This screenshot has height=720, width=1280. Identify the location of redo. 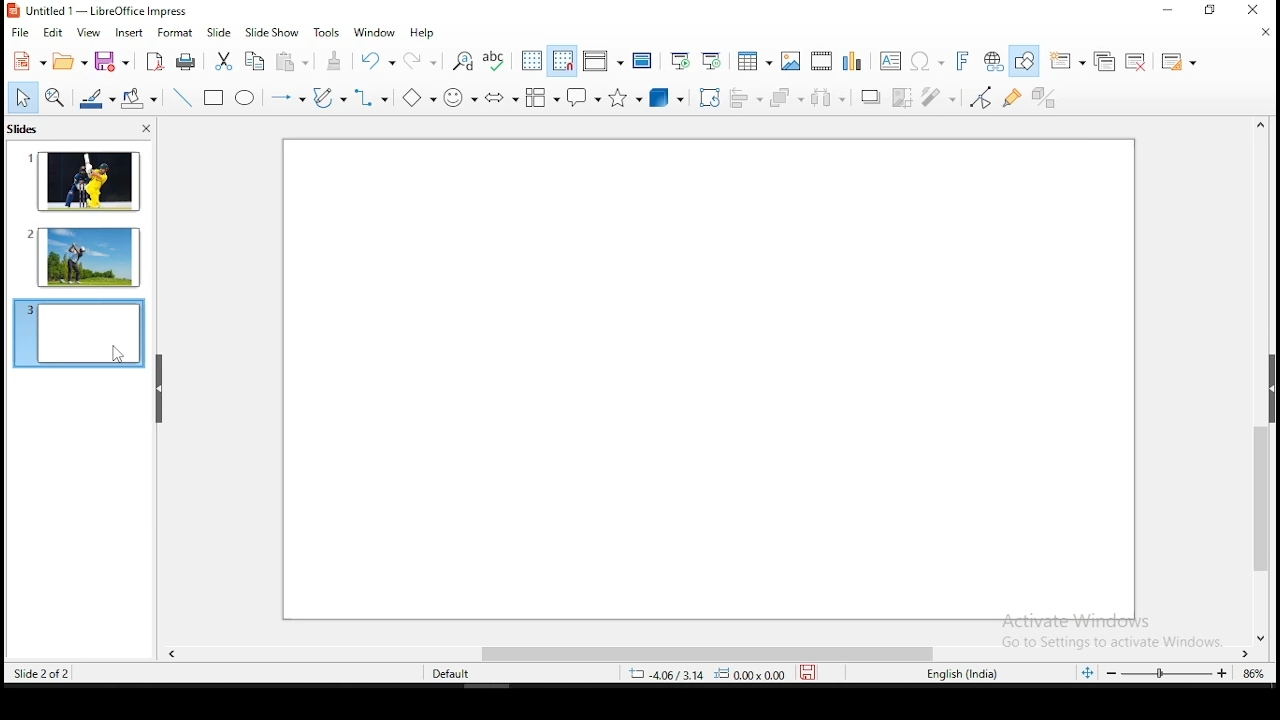
(421, 62).